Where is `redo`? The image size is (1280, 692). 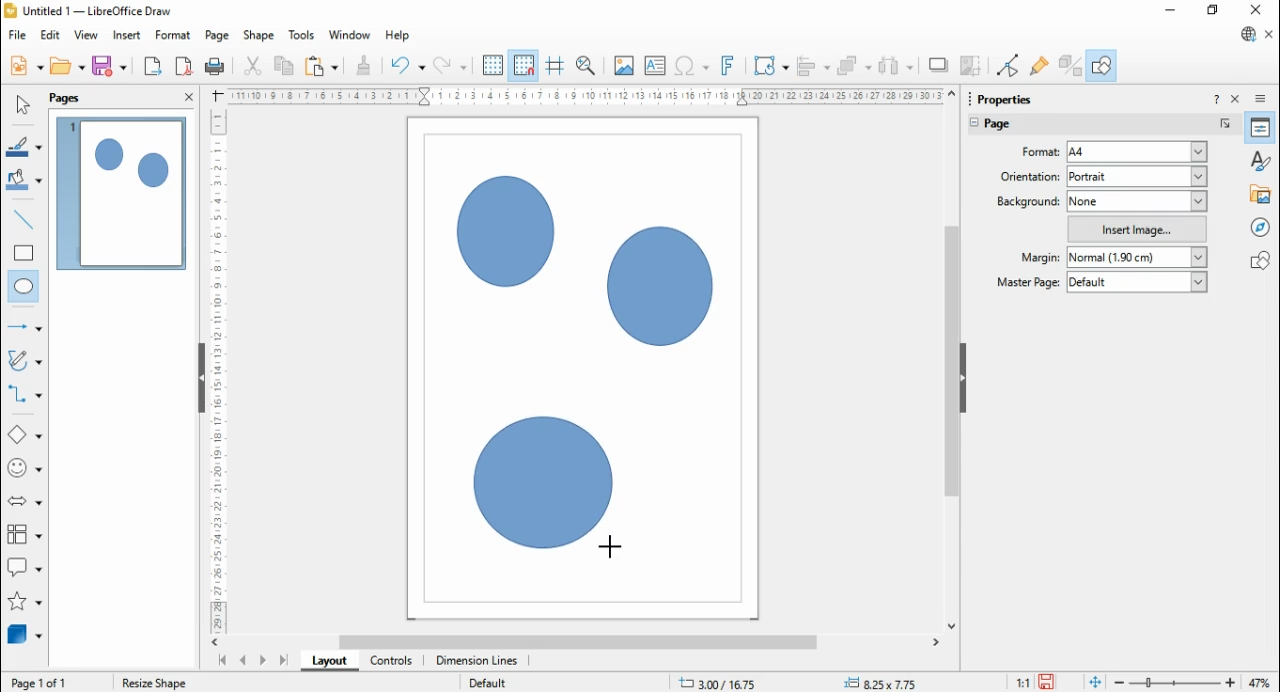
redo is located at coordinates (450, 66).